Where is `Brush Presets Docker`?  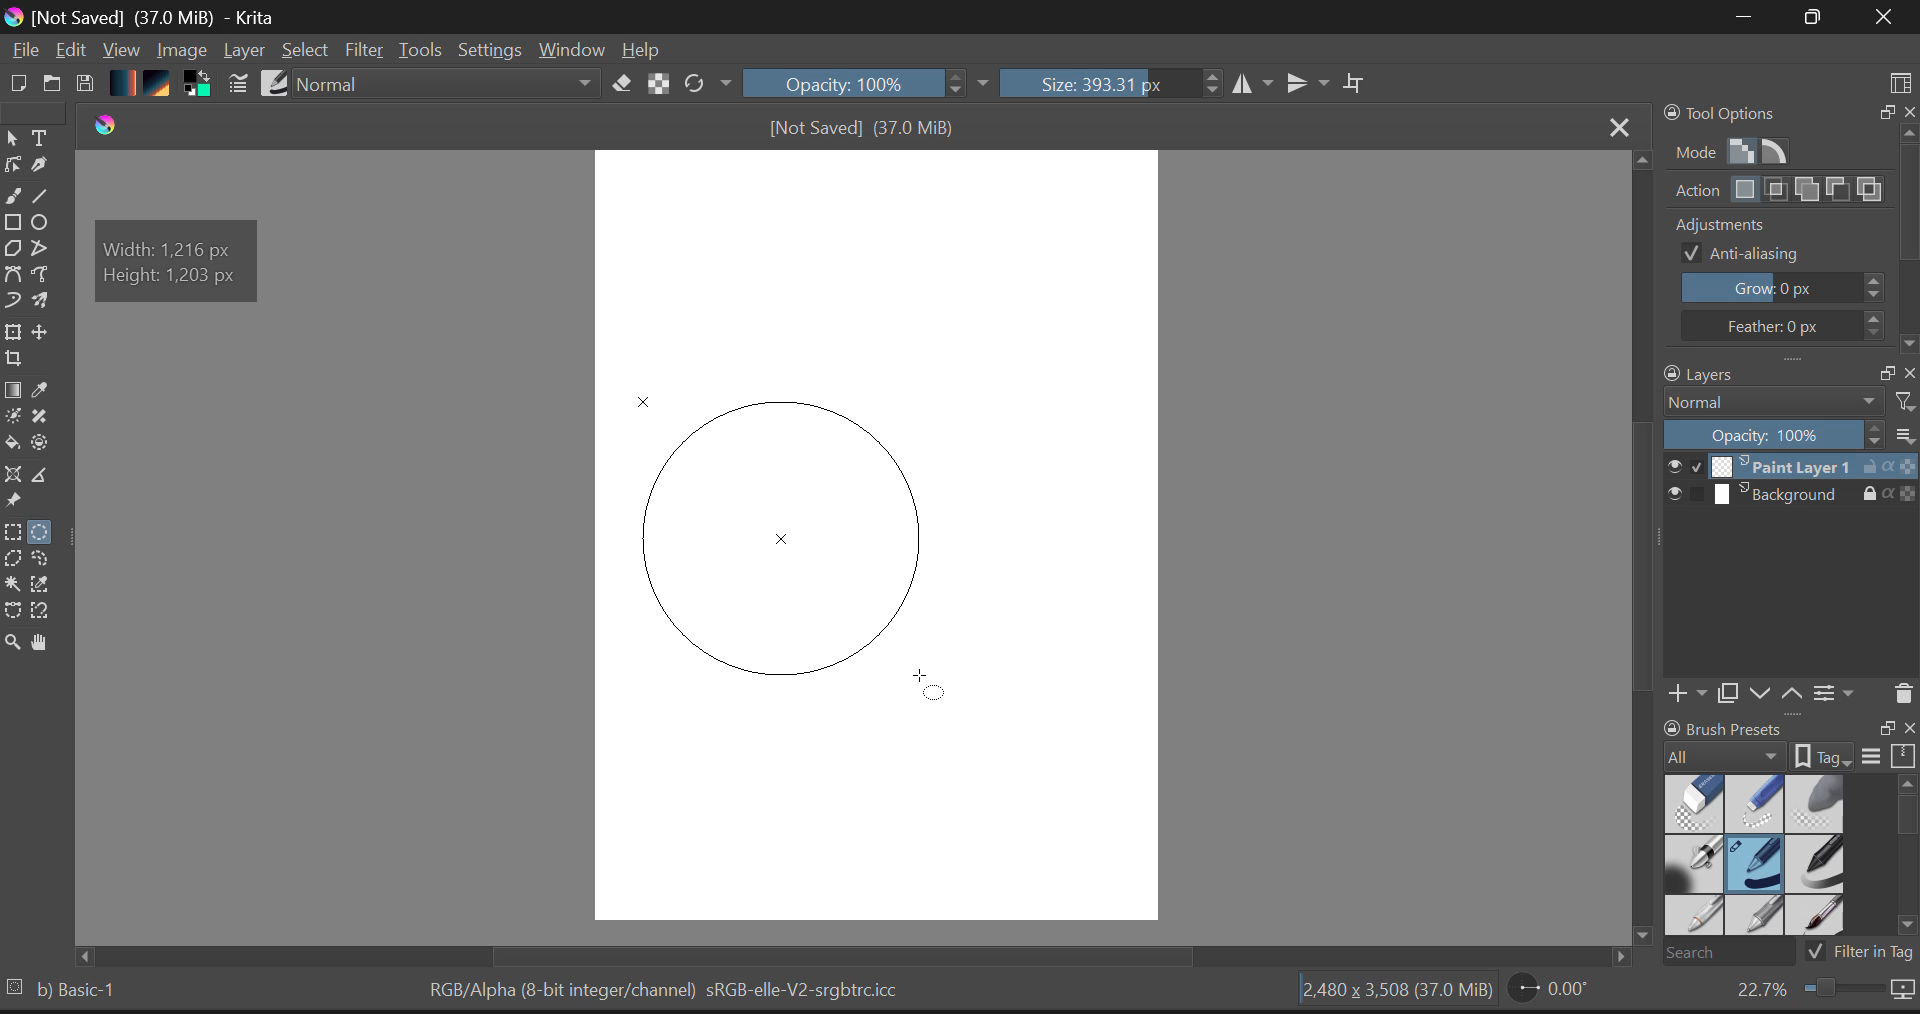 Brush Presets Docker is located at coordinates (1786, 840).